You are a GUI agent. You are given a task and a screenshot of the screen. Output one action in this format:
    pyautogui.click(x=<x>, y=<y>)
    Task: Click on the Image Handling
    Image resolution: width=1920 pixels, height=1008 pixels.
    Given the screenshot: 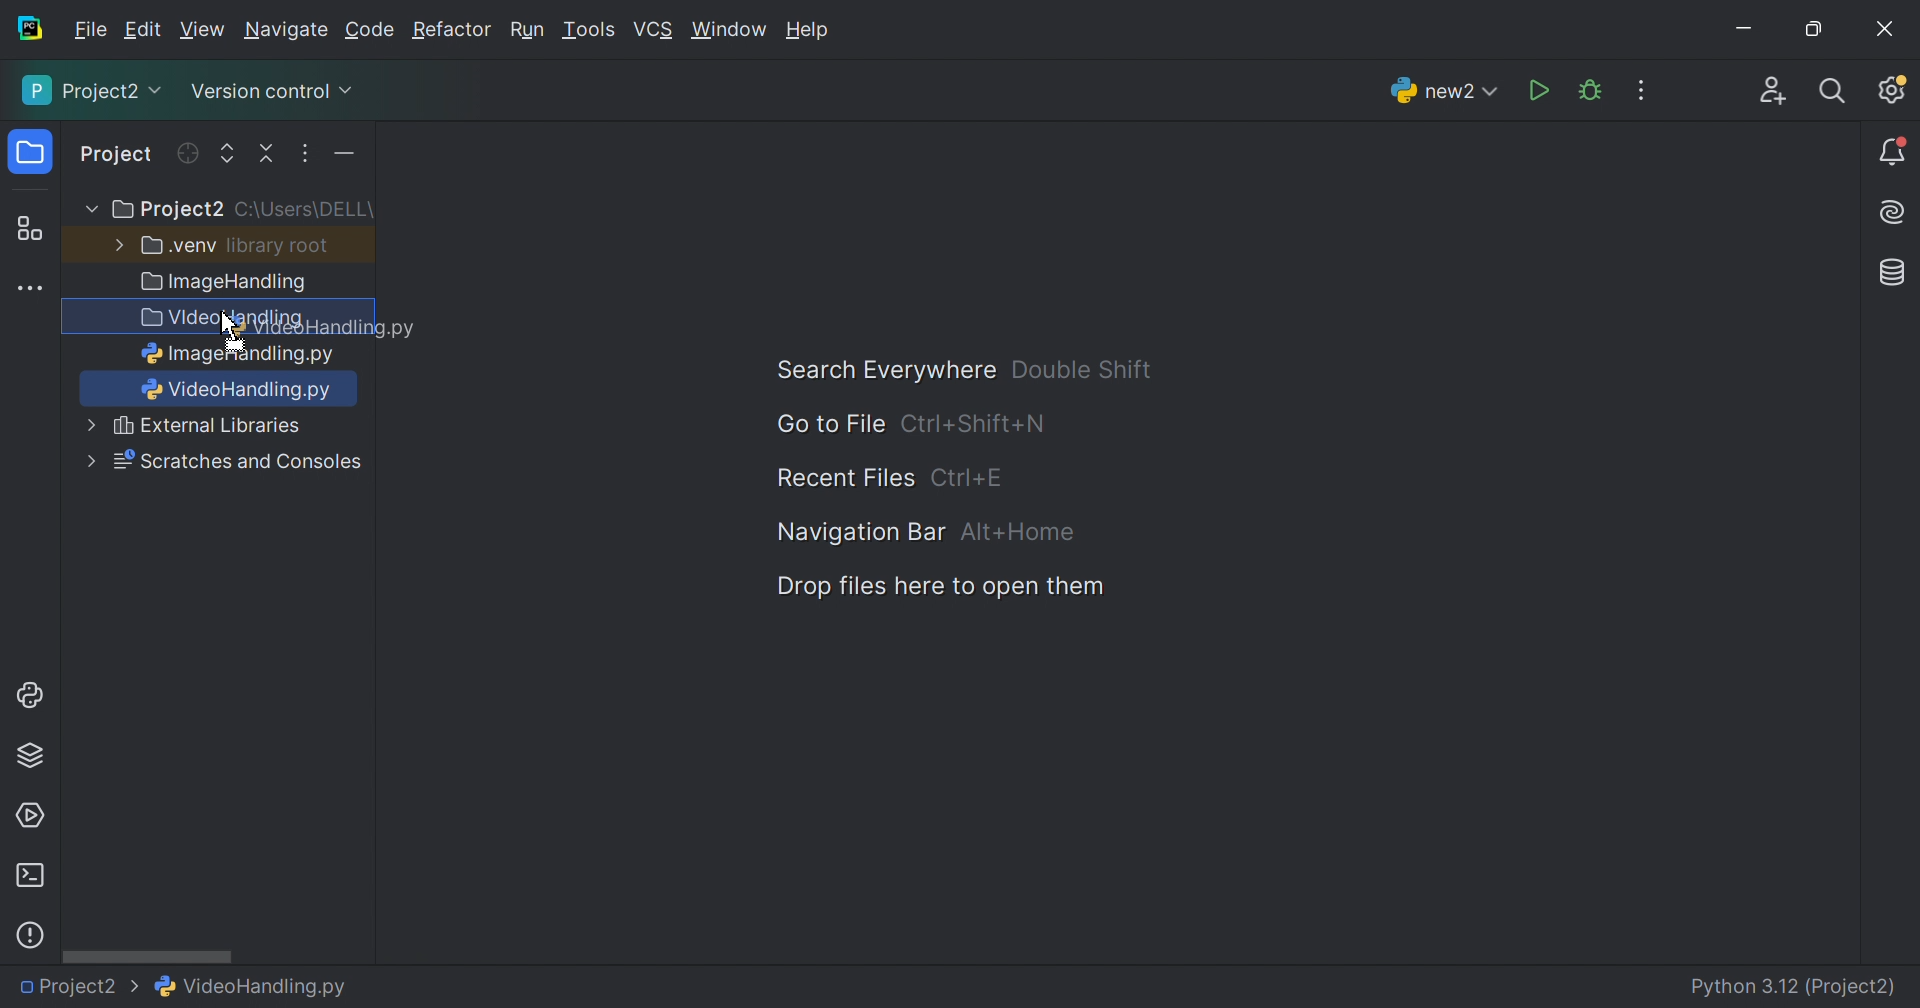 What is the action you would take?
    pyautogui.click(x=225, y=284)
    